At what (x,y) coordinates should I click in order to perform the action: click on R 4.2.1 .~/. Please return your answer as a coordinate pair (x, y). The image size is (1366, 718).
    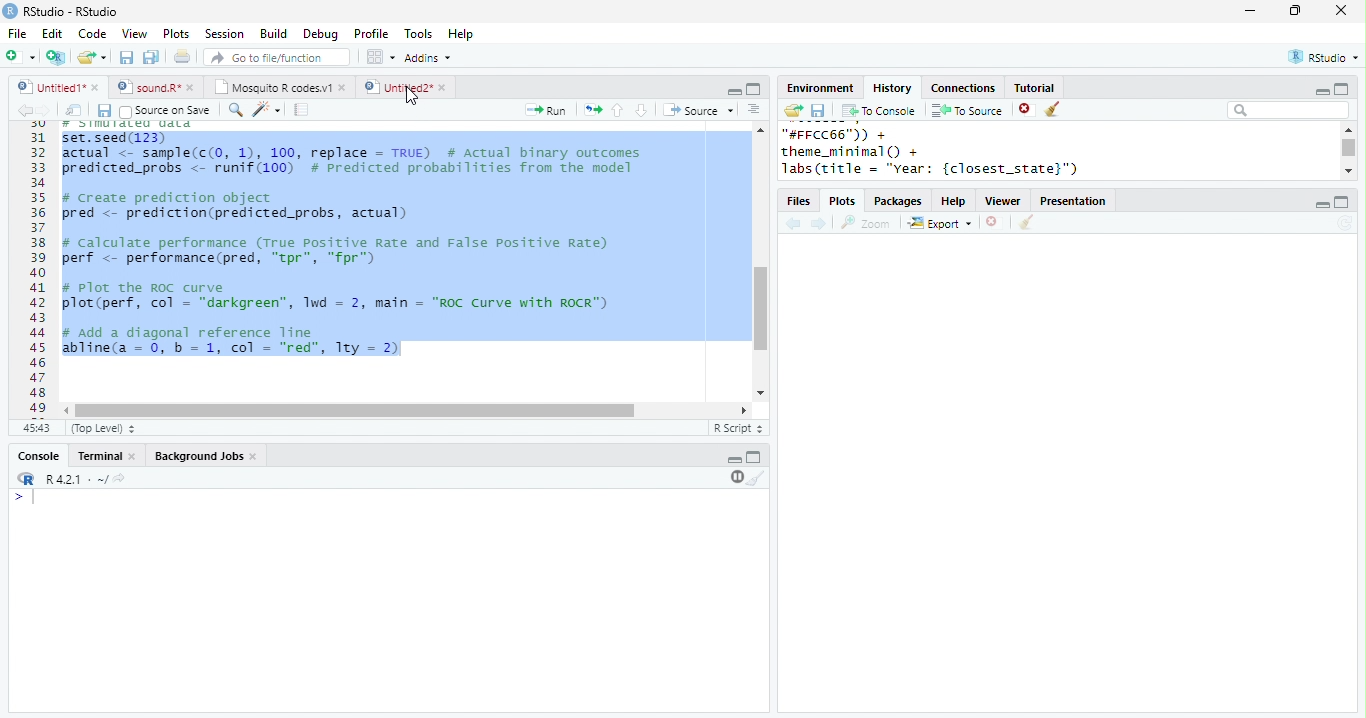
    Looking at the image, I should click on (73, 480).